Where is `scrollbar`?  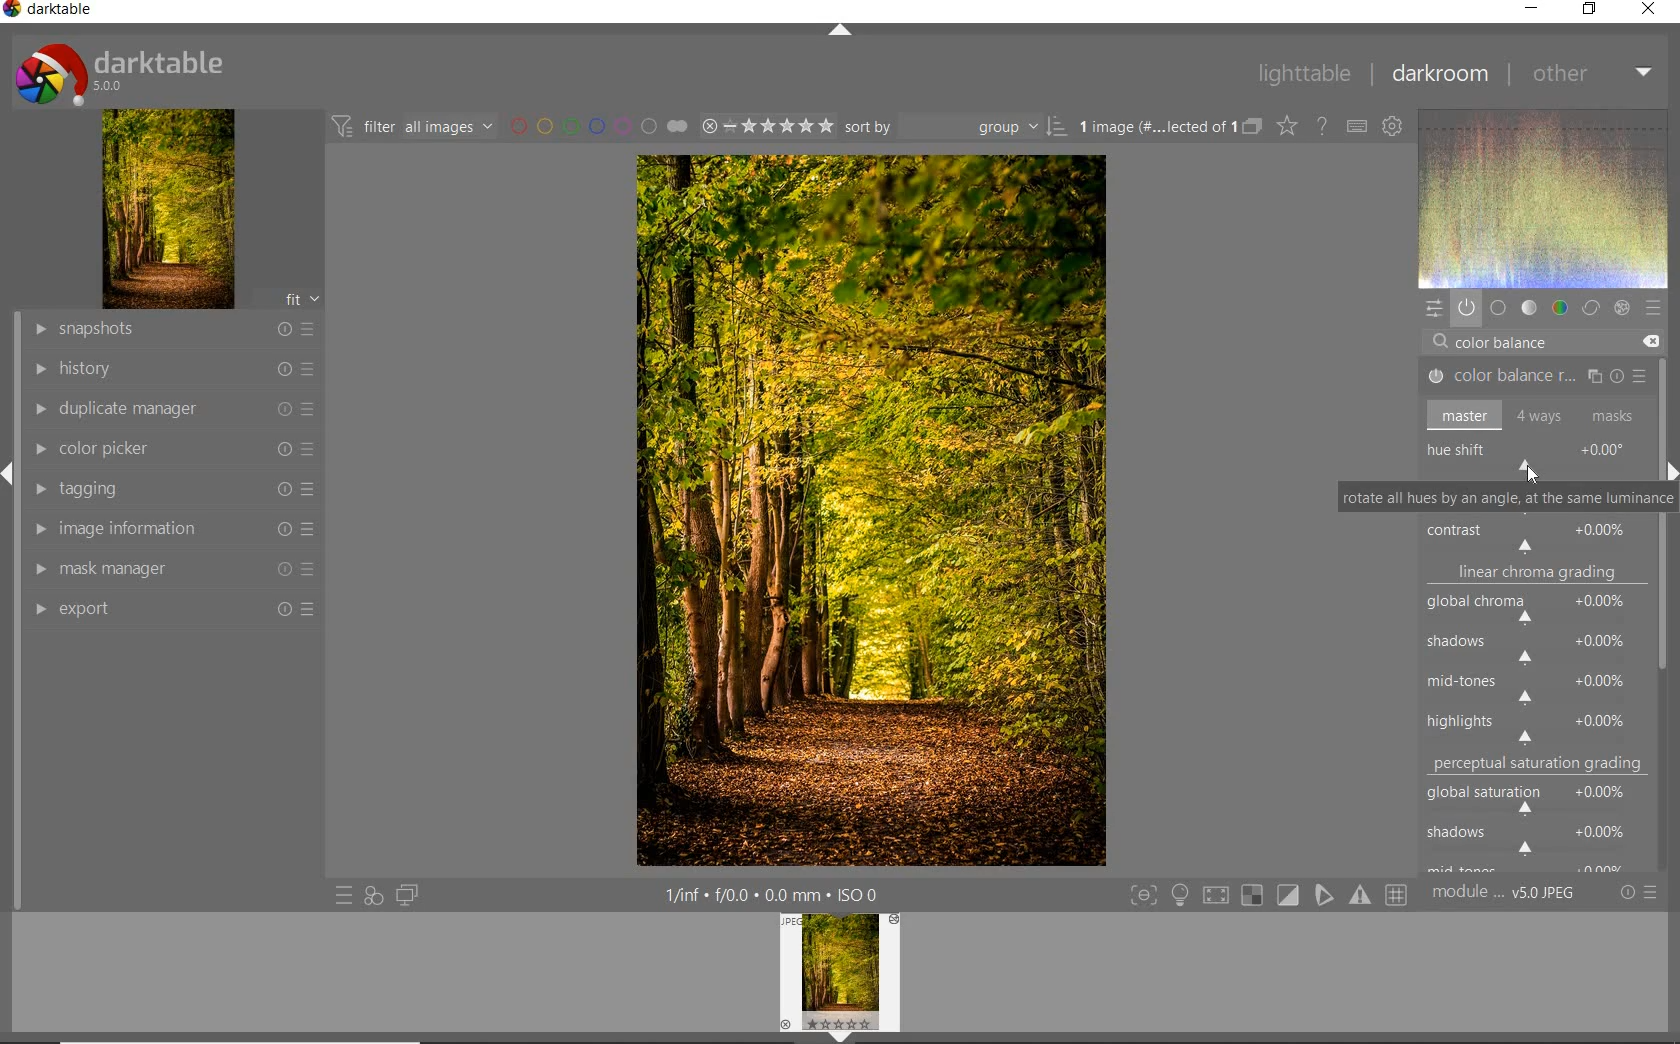
scrollbar is located at coordinates (1664, 397).